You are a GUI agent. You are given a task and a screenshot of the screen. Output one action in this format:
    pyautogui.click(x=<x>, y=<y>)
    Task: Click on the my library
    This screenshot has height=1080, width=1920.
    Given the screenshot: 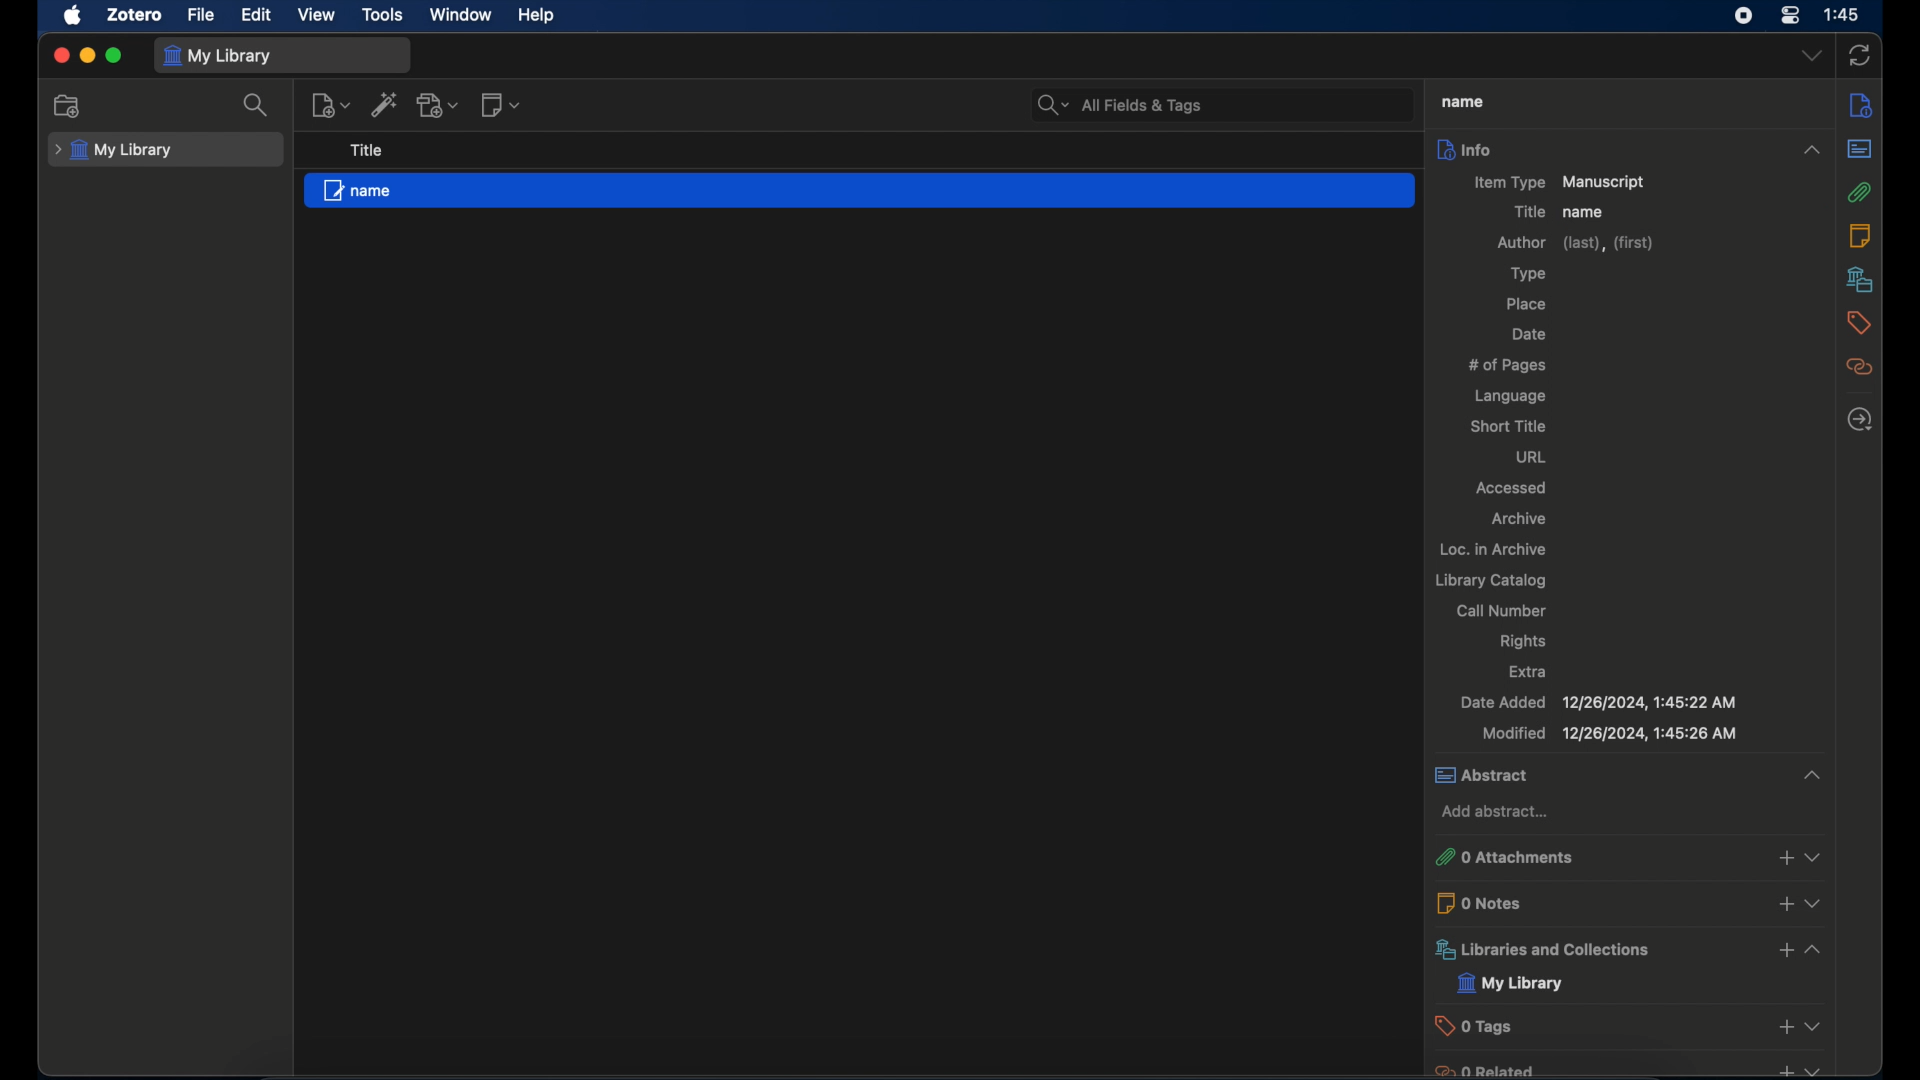 What is the action you would take?
    pyautogui.click(x=113, y=151)
    